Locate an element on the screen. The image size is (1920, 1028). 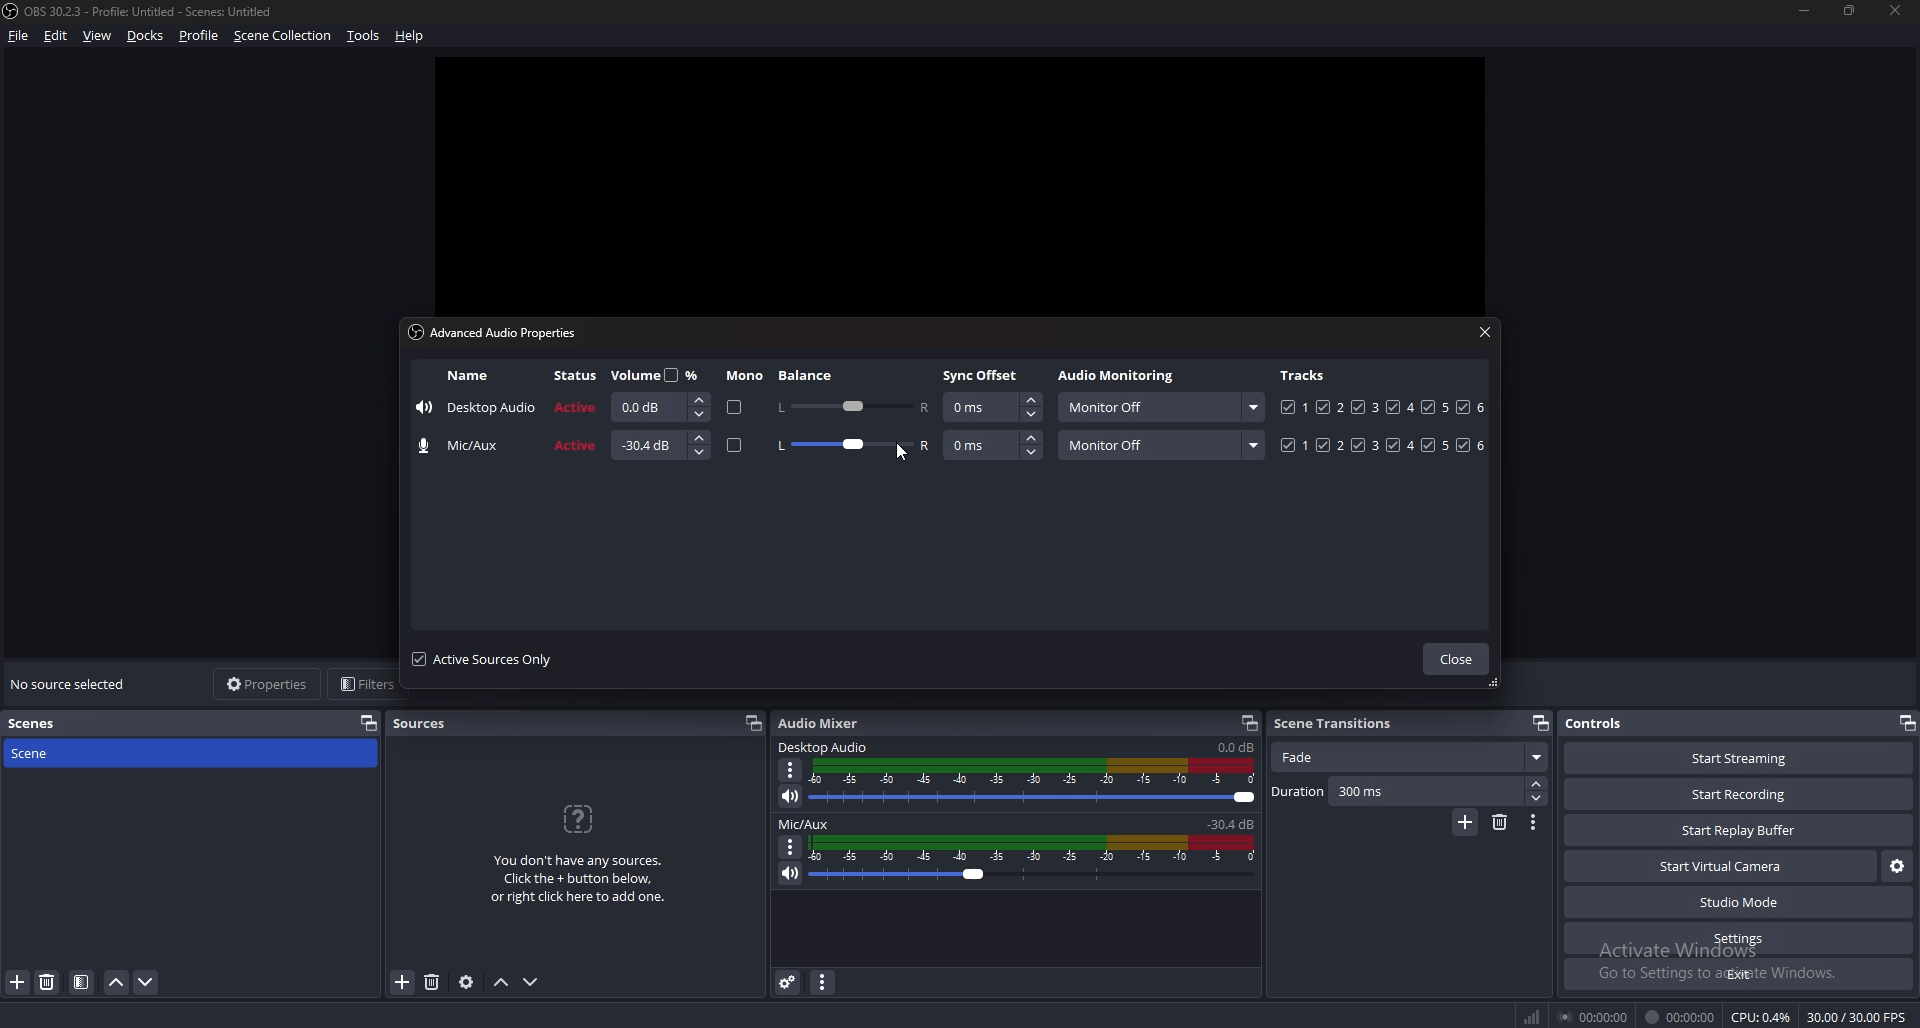
icon is located at coordinates (576, 818).